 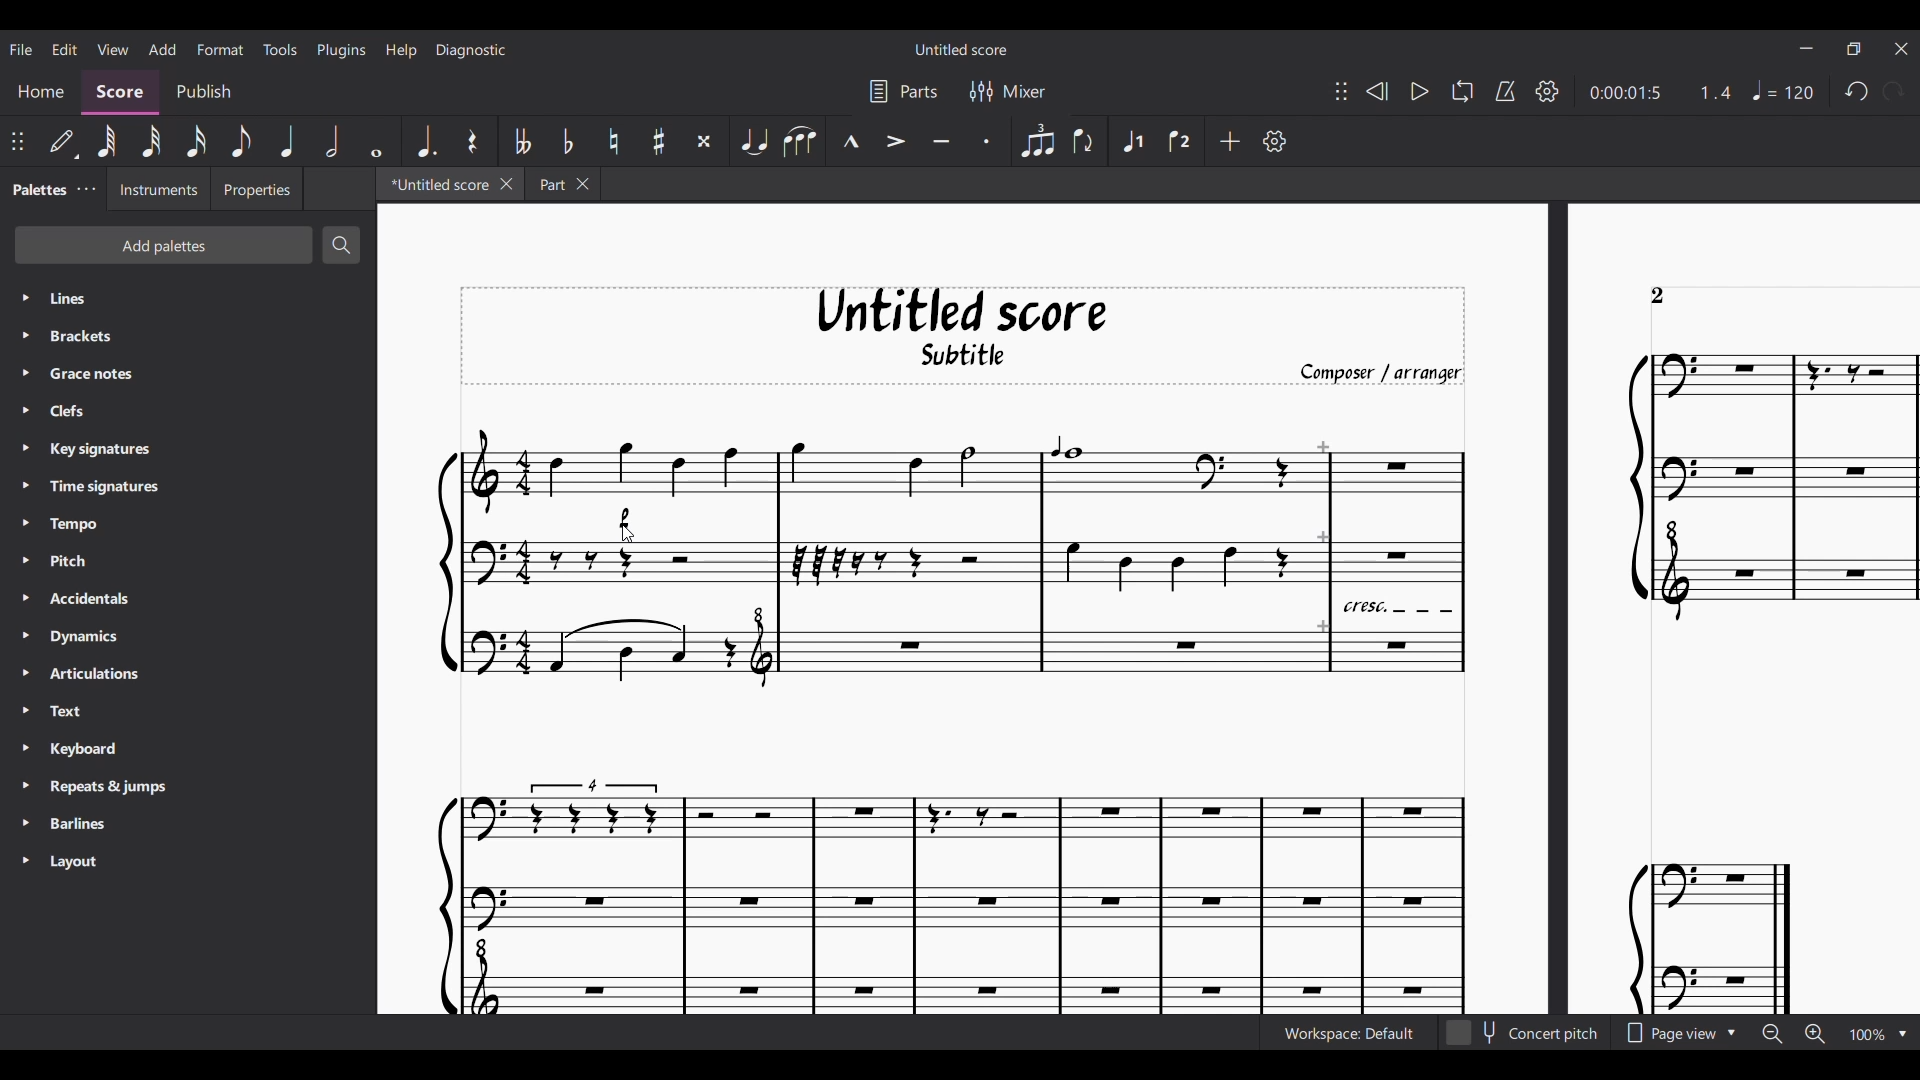 What do you see at coordinates (289, 141) in the screenshot?
I see `Quarter note` at bounding box center [289, 141].